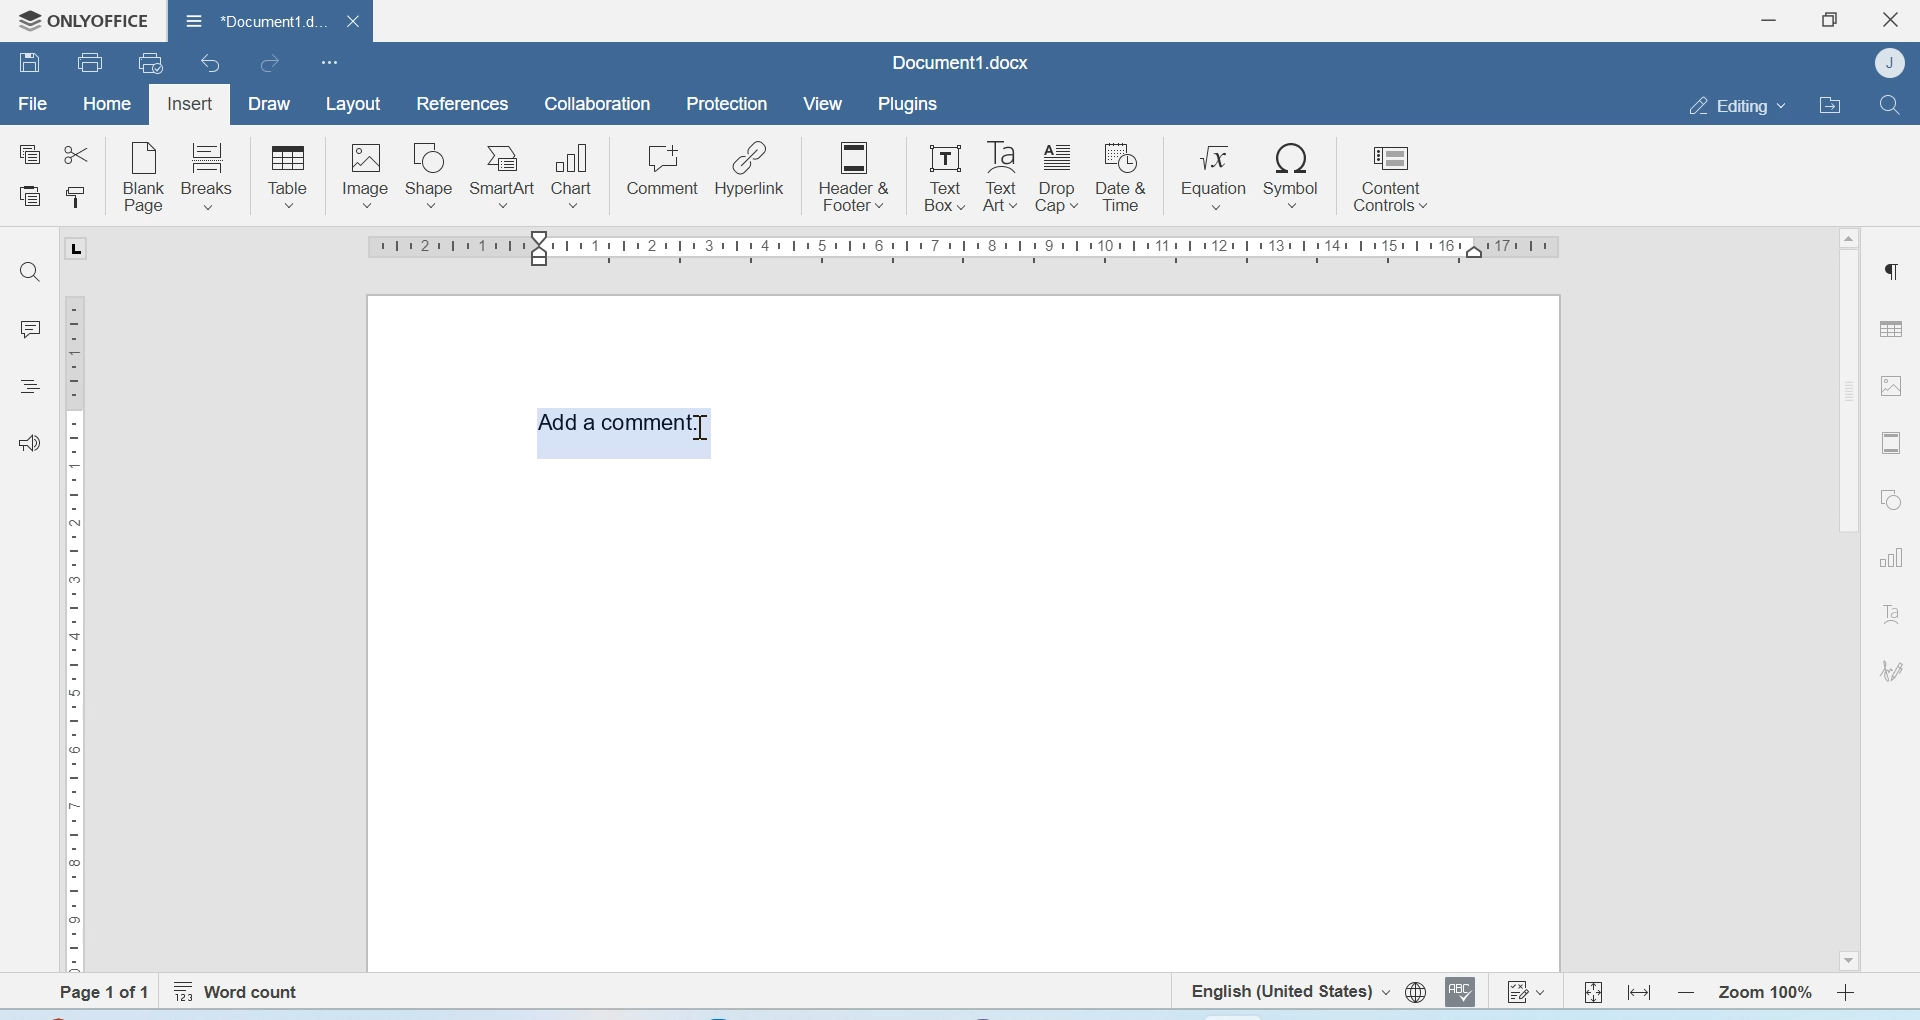 The image size is (1920, 1020). Describe the element at coordinates (464, 103) in the screenshot. I see `References` at that location.